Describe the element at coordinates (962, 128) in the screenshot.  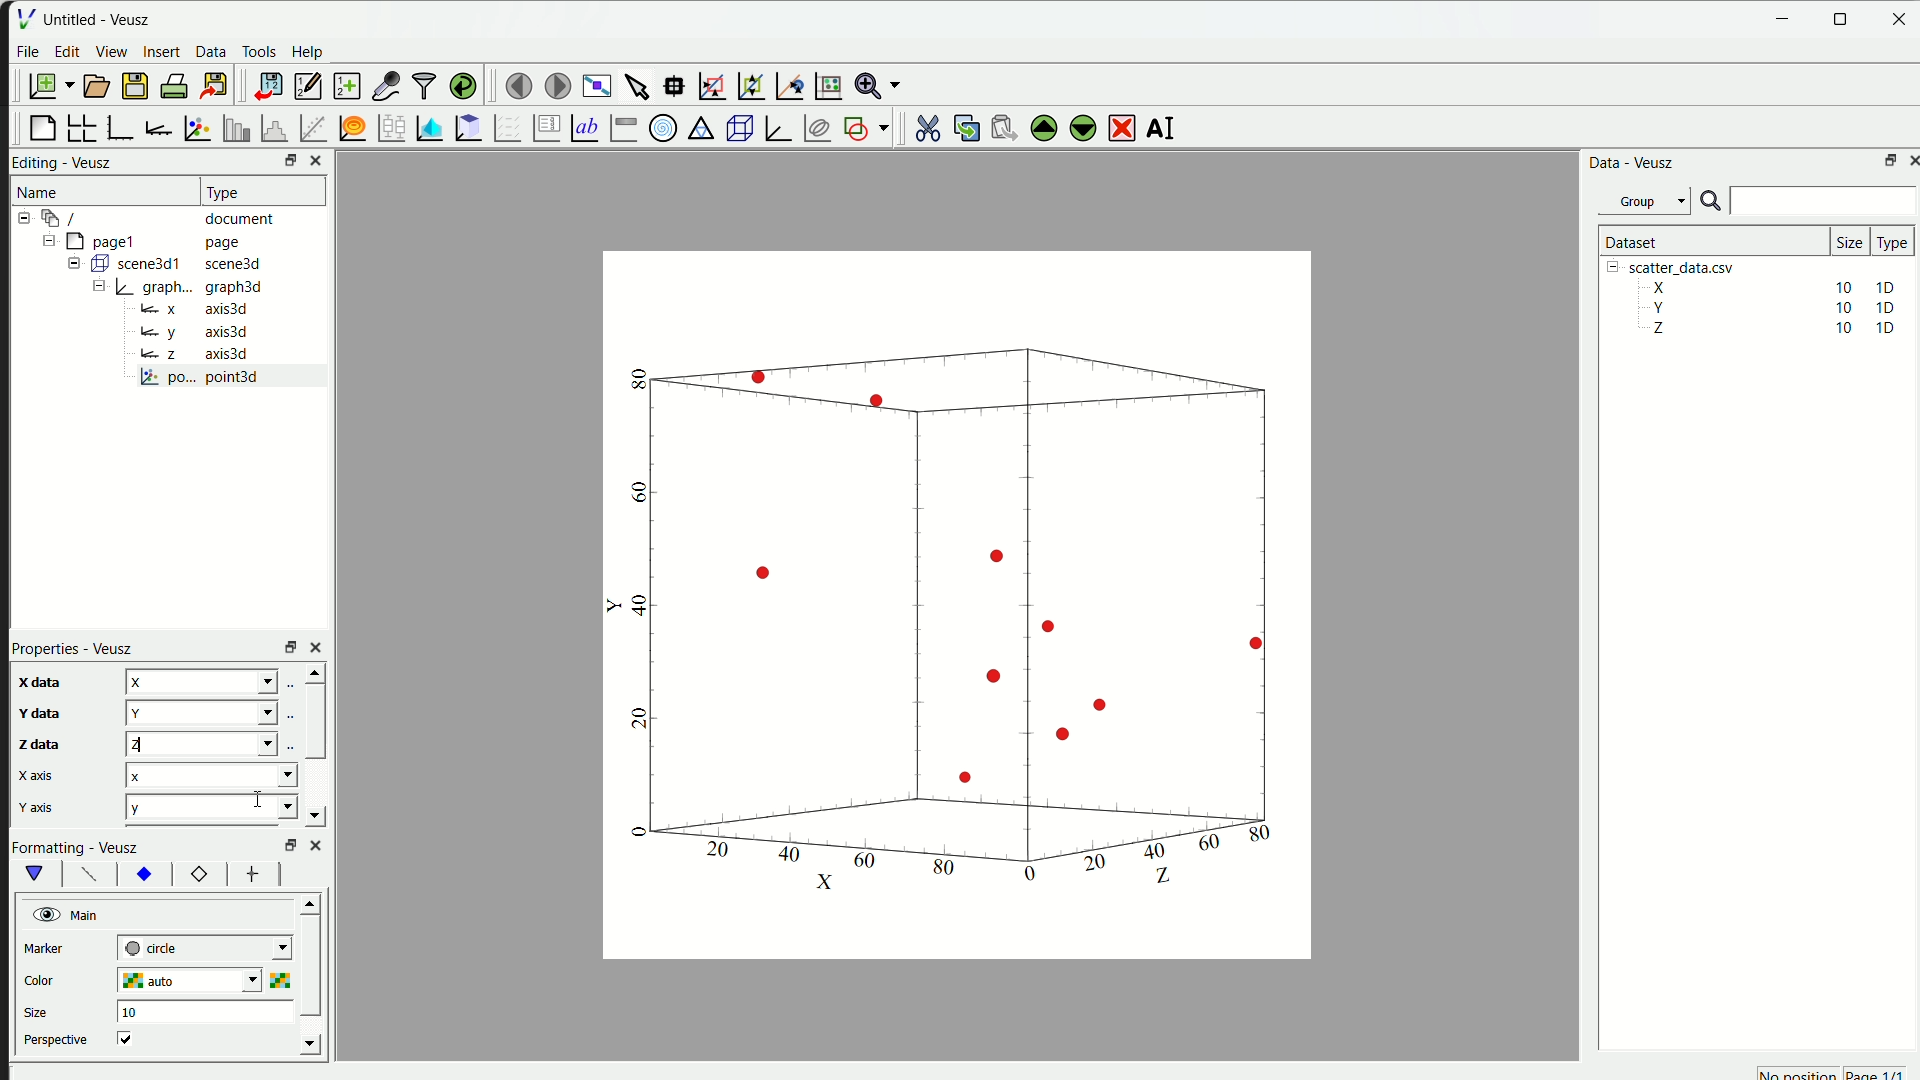
I see `copy the widget` at that location.